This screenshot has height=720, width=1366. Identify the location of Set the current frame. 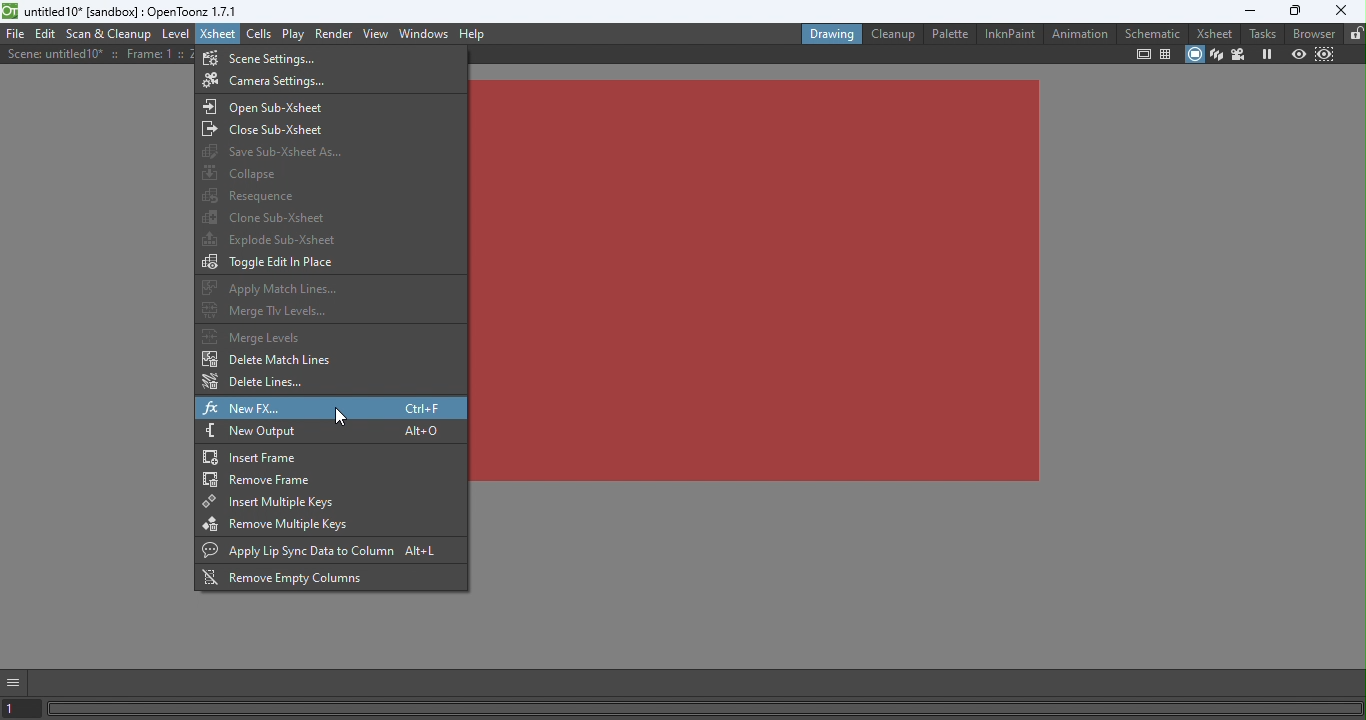
(21, 710).